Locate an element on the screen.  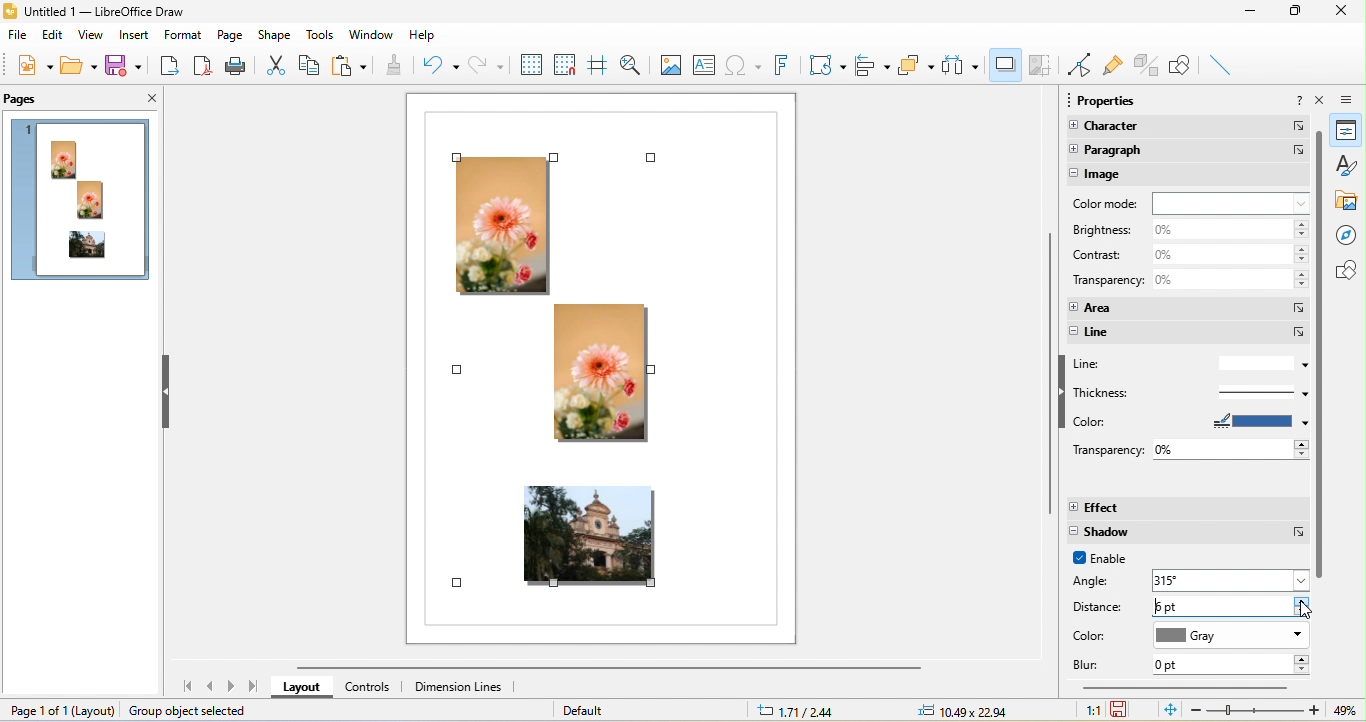
transparency 0% is located at coordinates (1190, 448).